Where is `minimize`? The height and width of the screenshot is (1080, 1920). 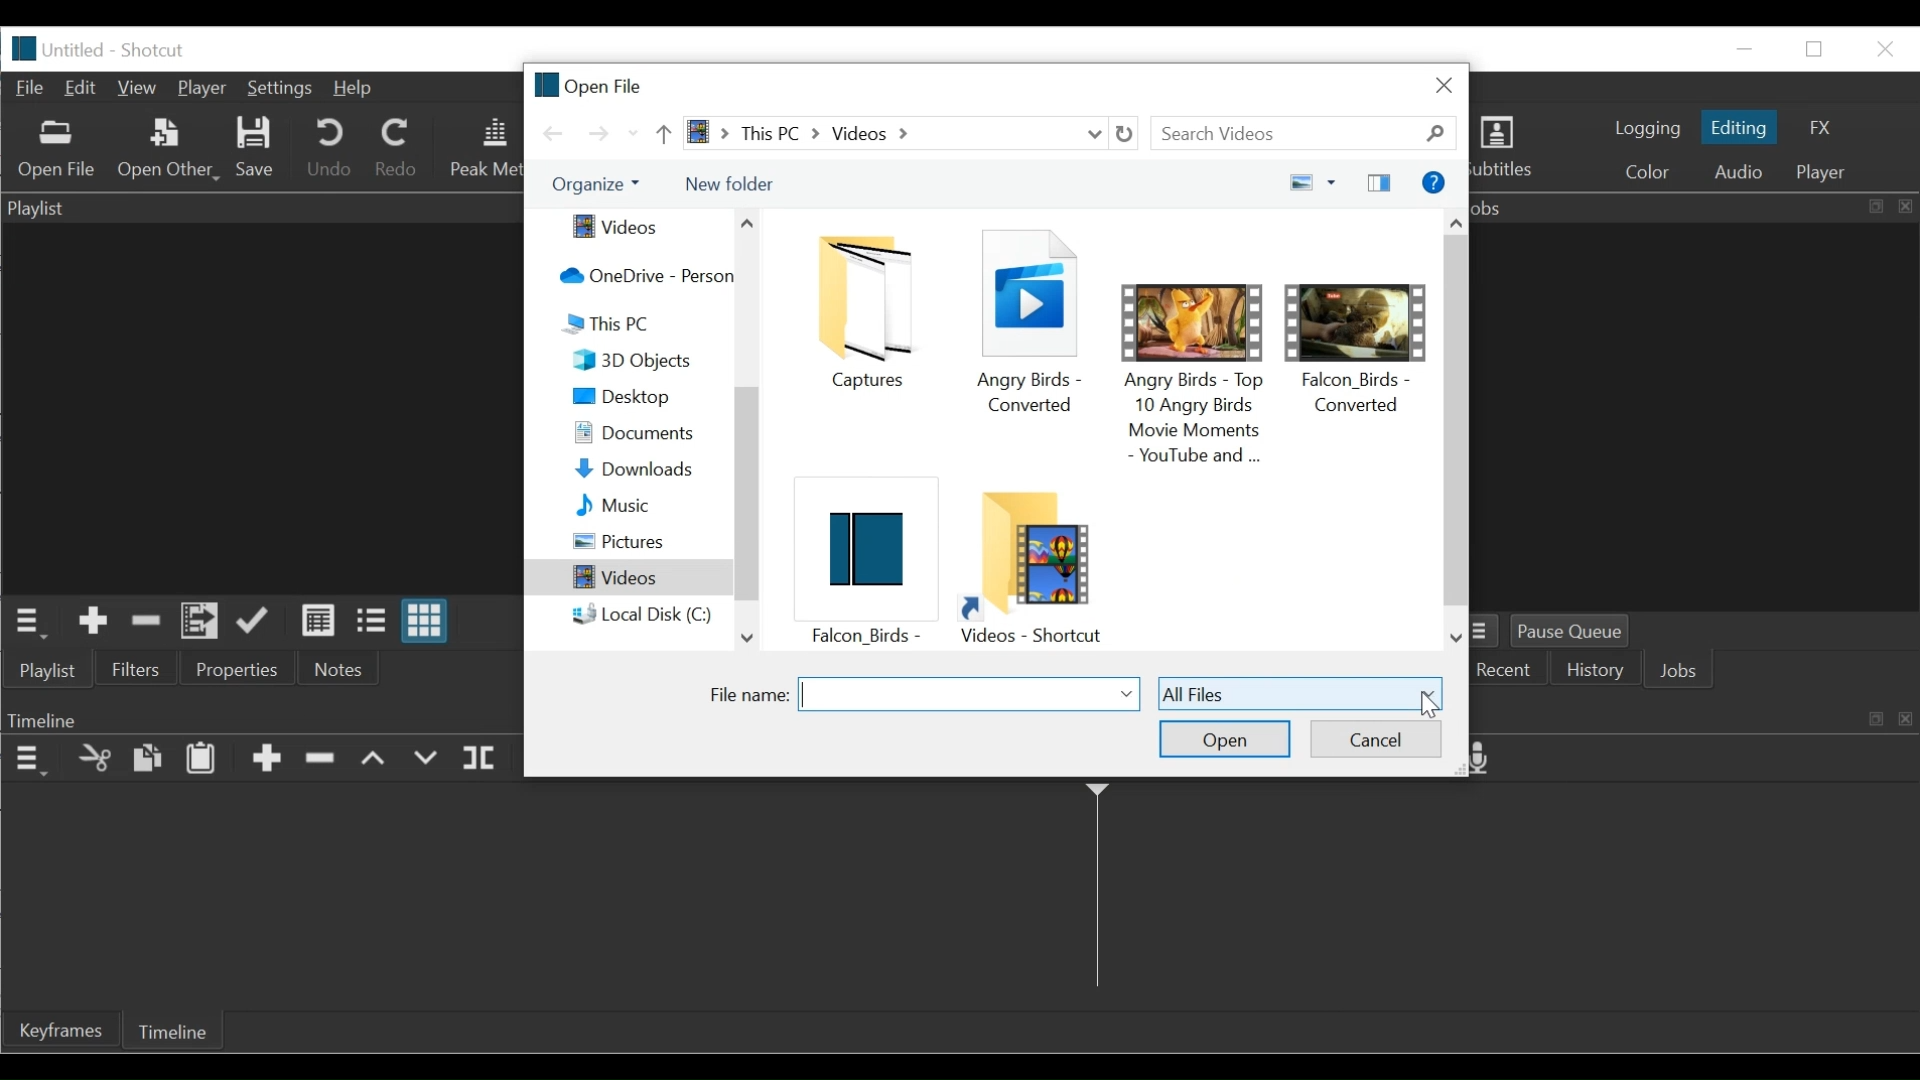
minimize is located at coordinates (1743, 49).